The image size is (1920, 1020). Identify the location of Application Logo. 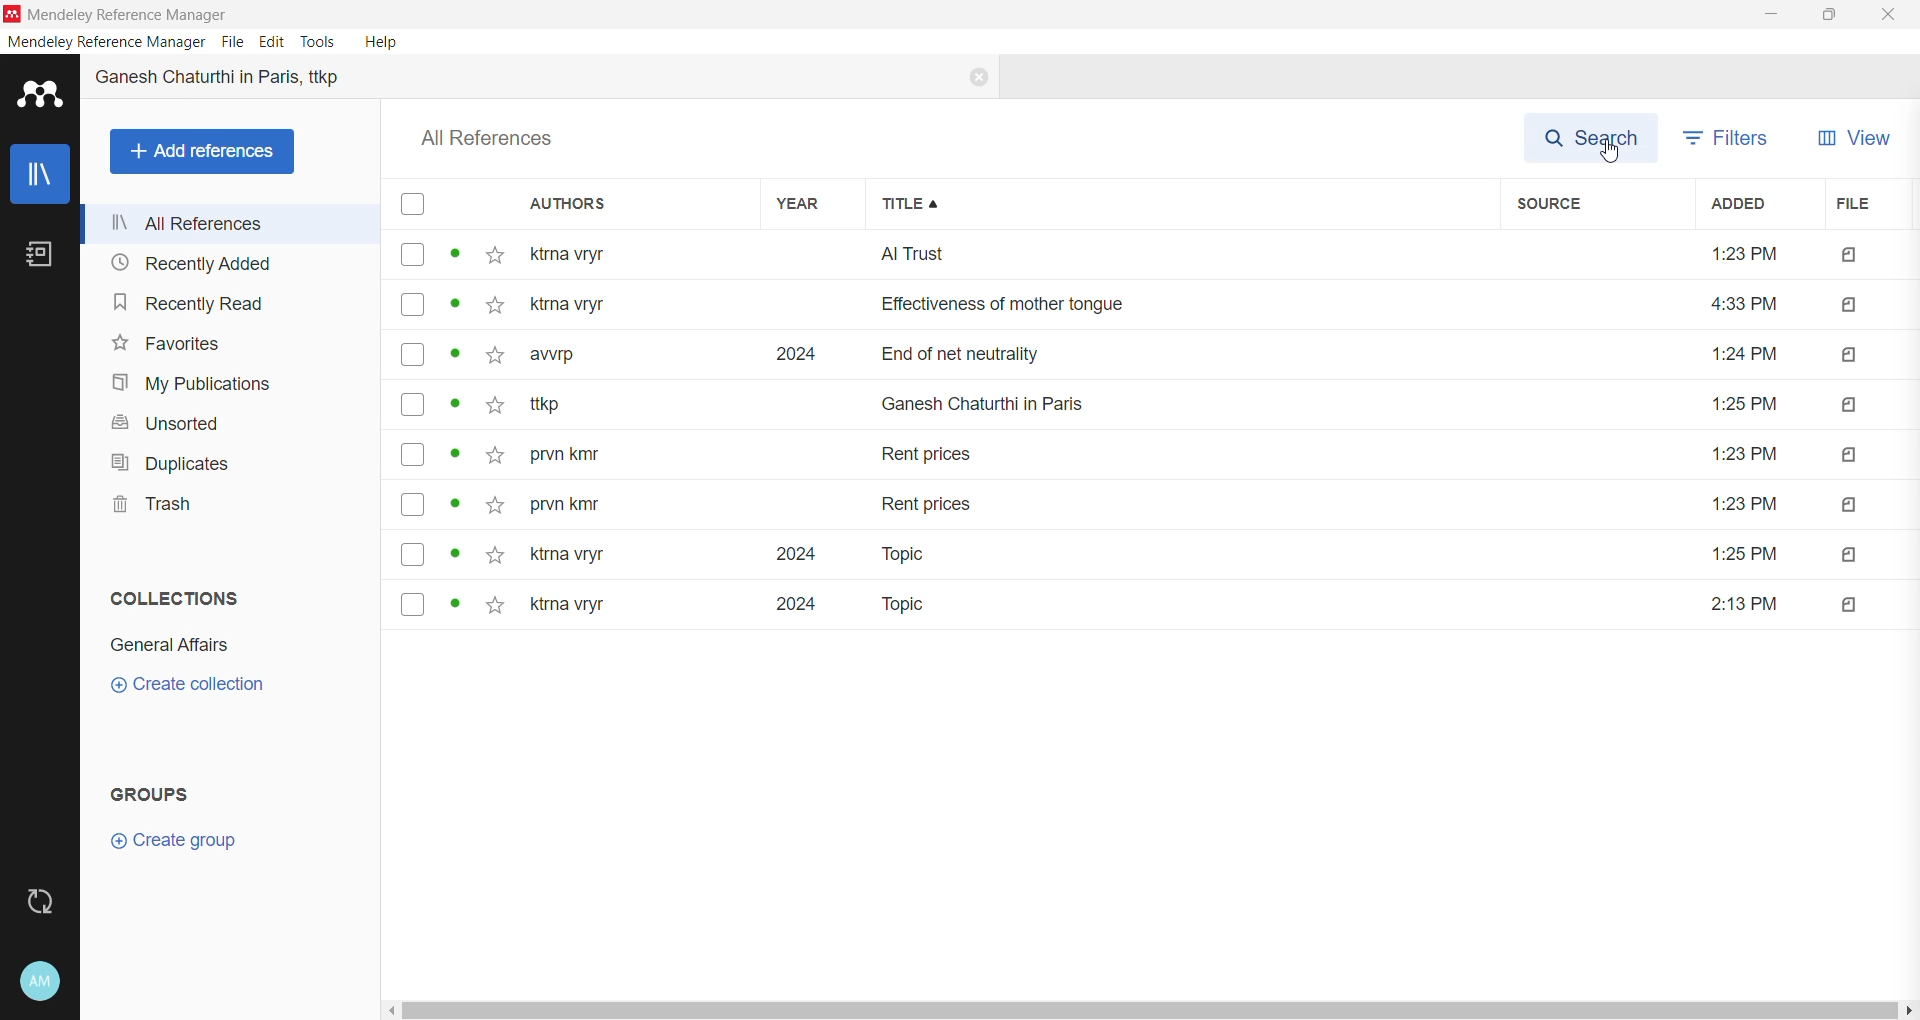
(34, 98).